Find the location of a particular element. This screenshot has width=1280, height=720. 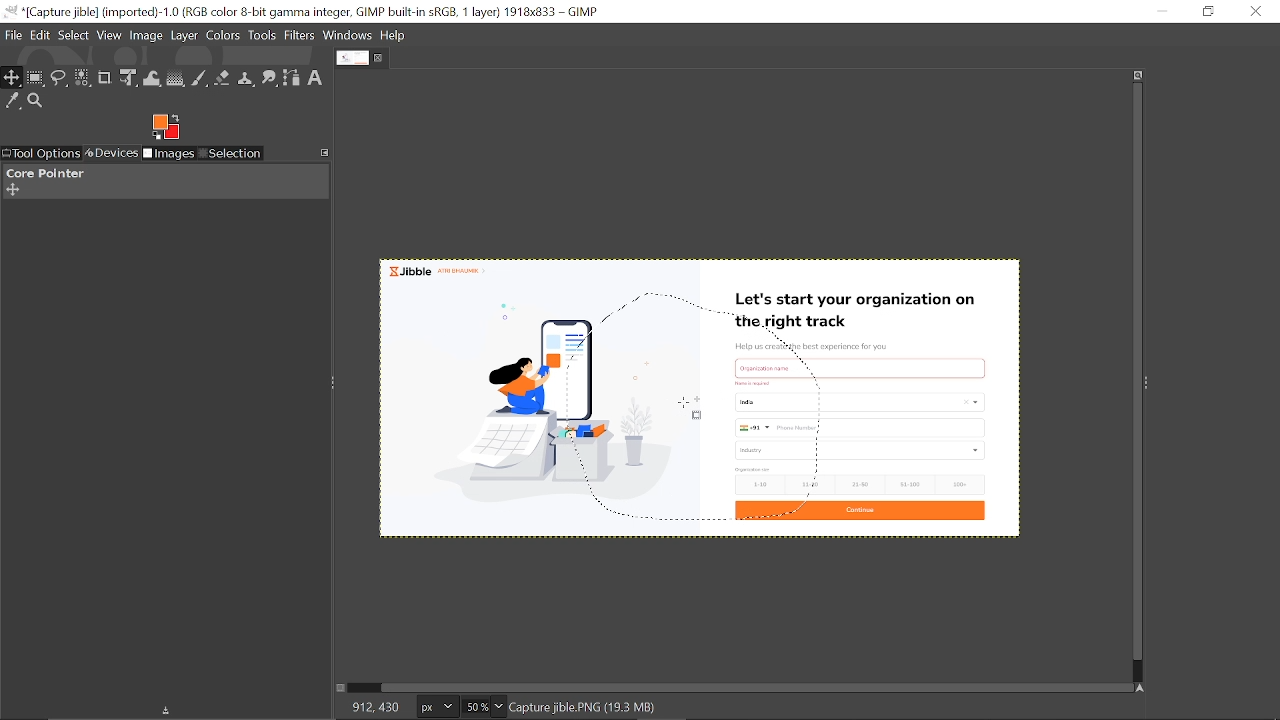

Crop text tool is located at coordinates (105, 78).